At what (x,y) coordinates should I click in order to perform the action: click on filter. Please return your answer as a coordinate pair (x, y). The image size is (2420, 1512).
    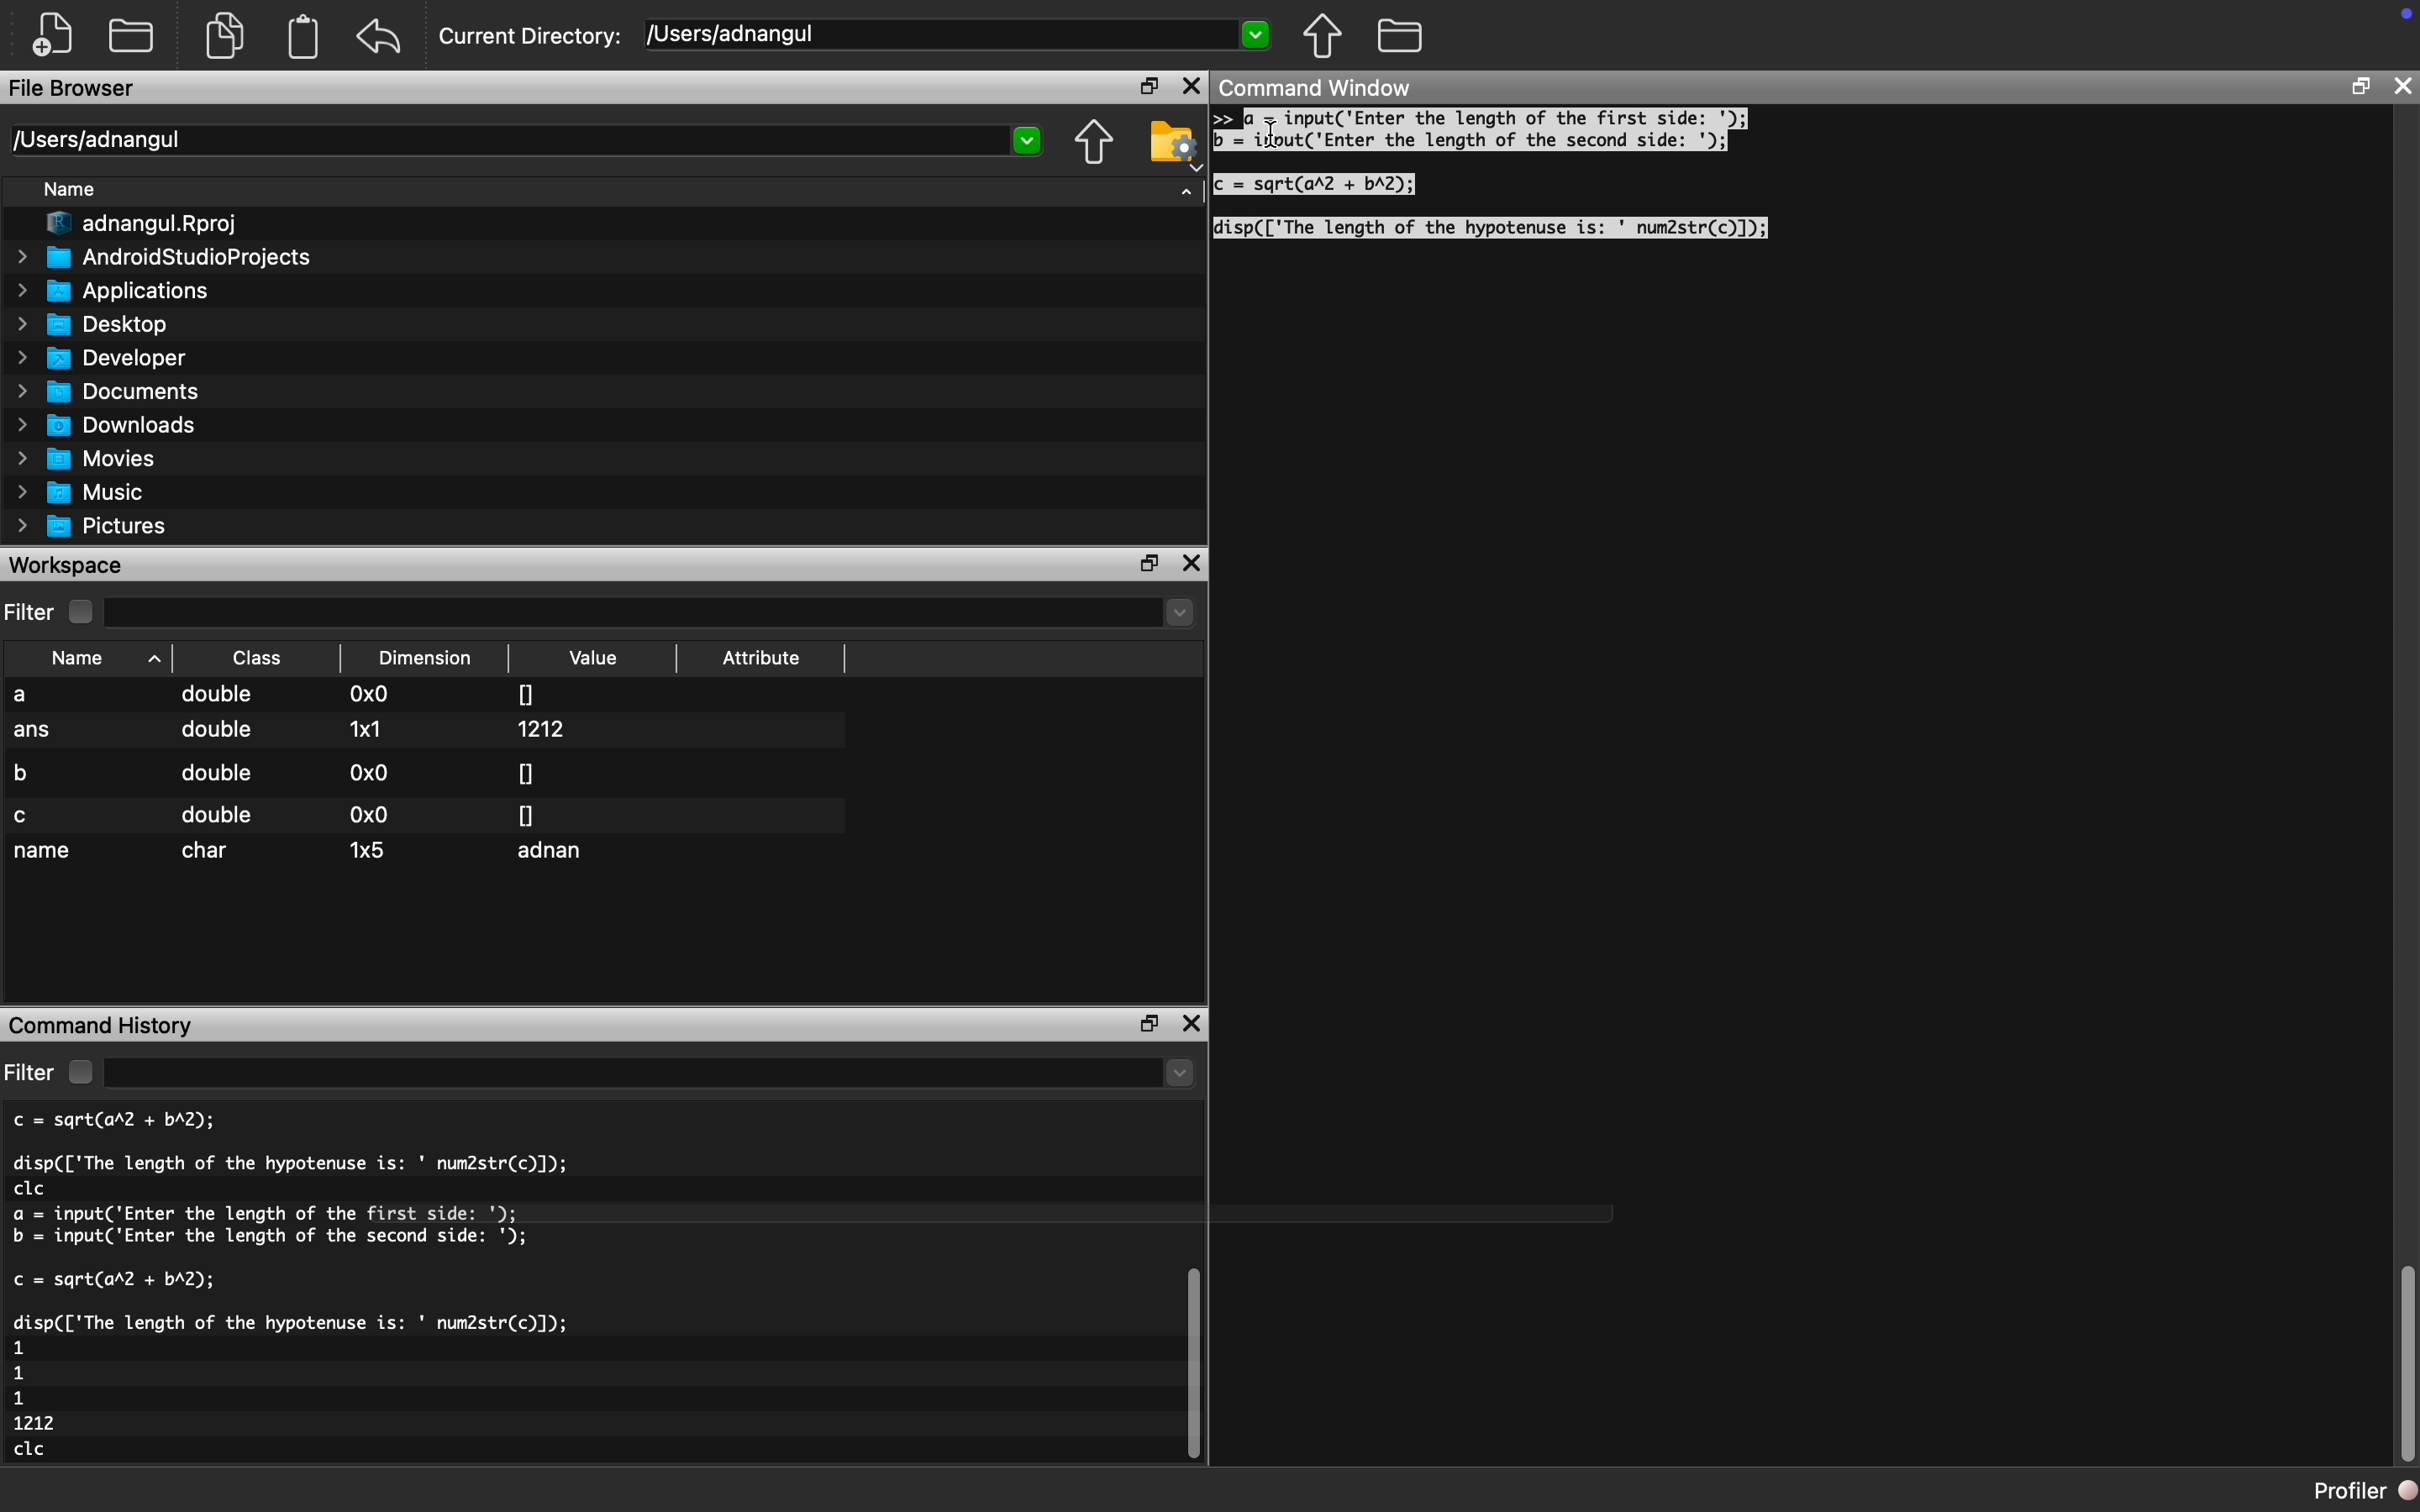
    Looking at the image, I should click on (30, 1072).